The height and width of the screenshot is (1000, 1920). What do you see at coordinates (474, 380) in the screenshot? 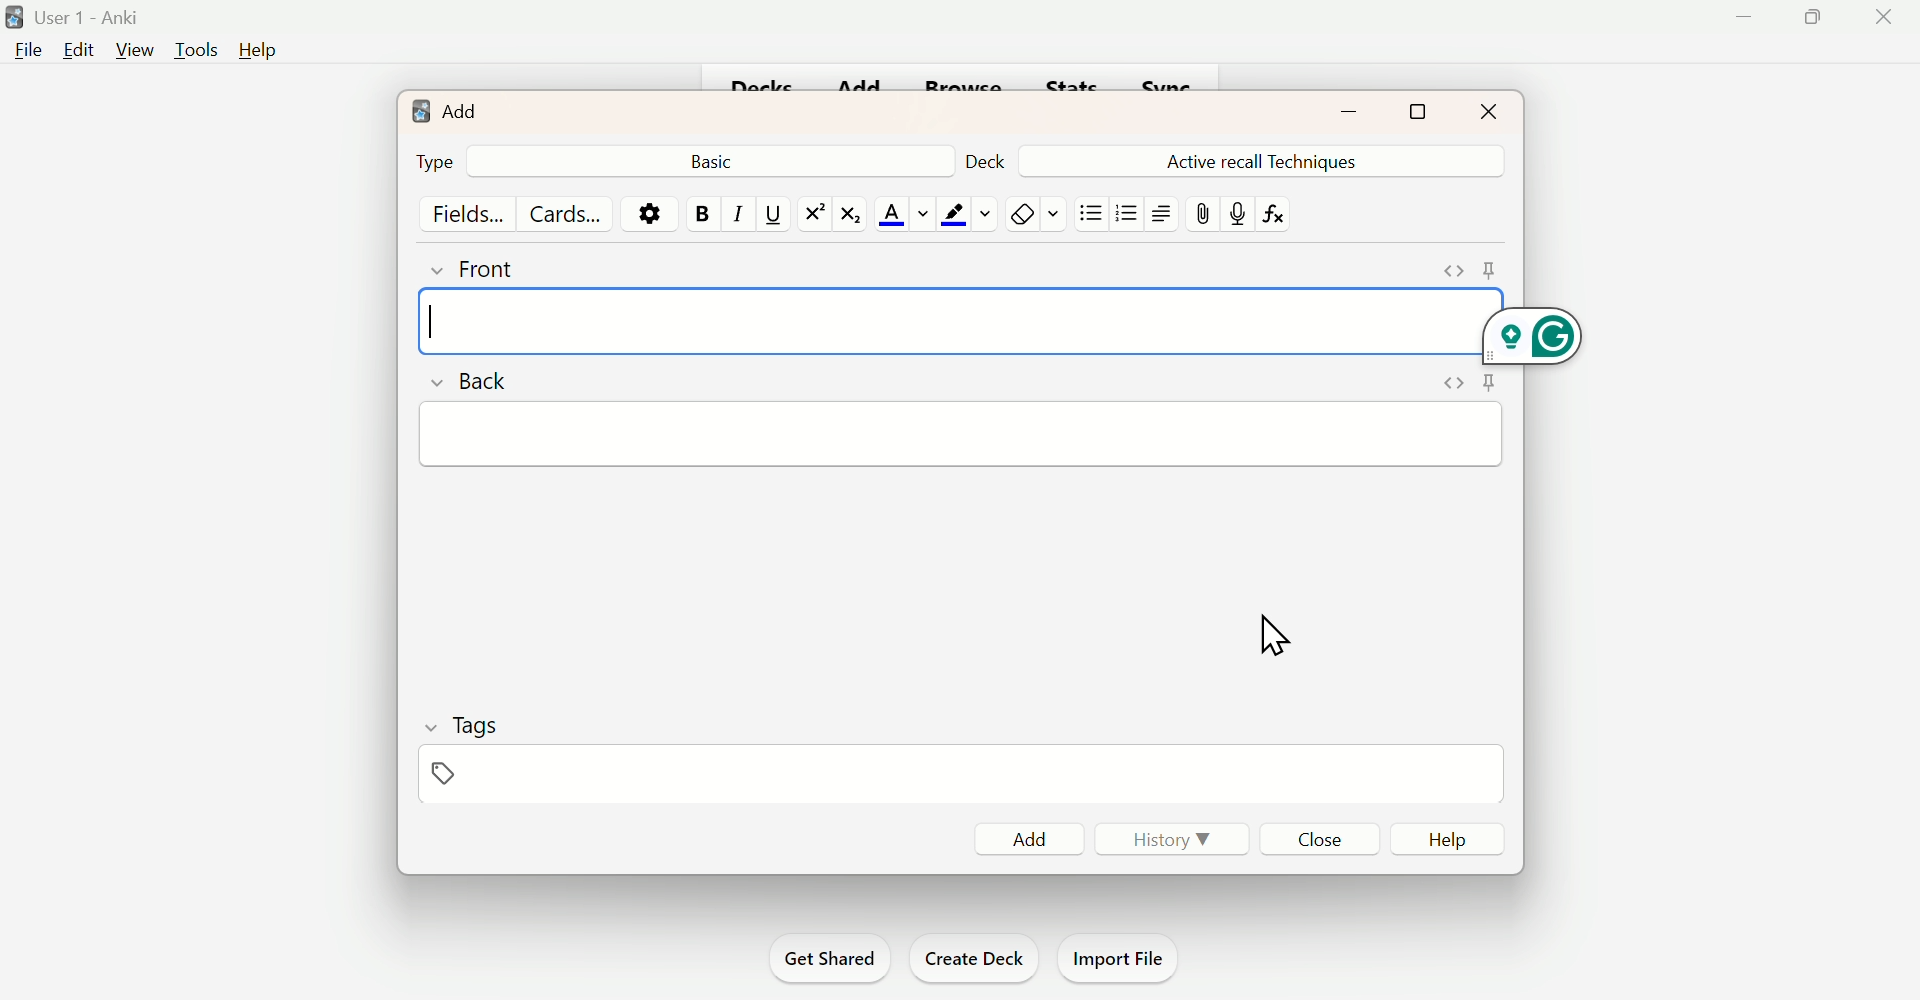
I see `Back` at bounding box center [474, 380].